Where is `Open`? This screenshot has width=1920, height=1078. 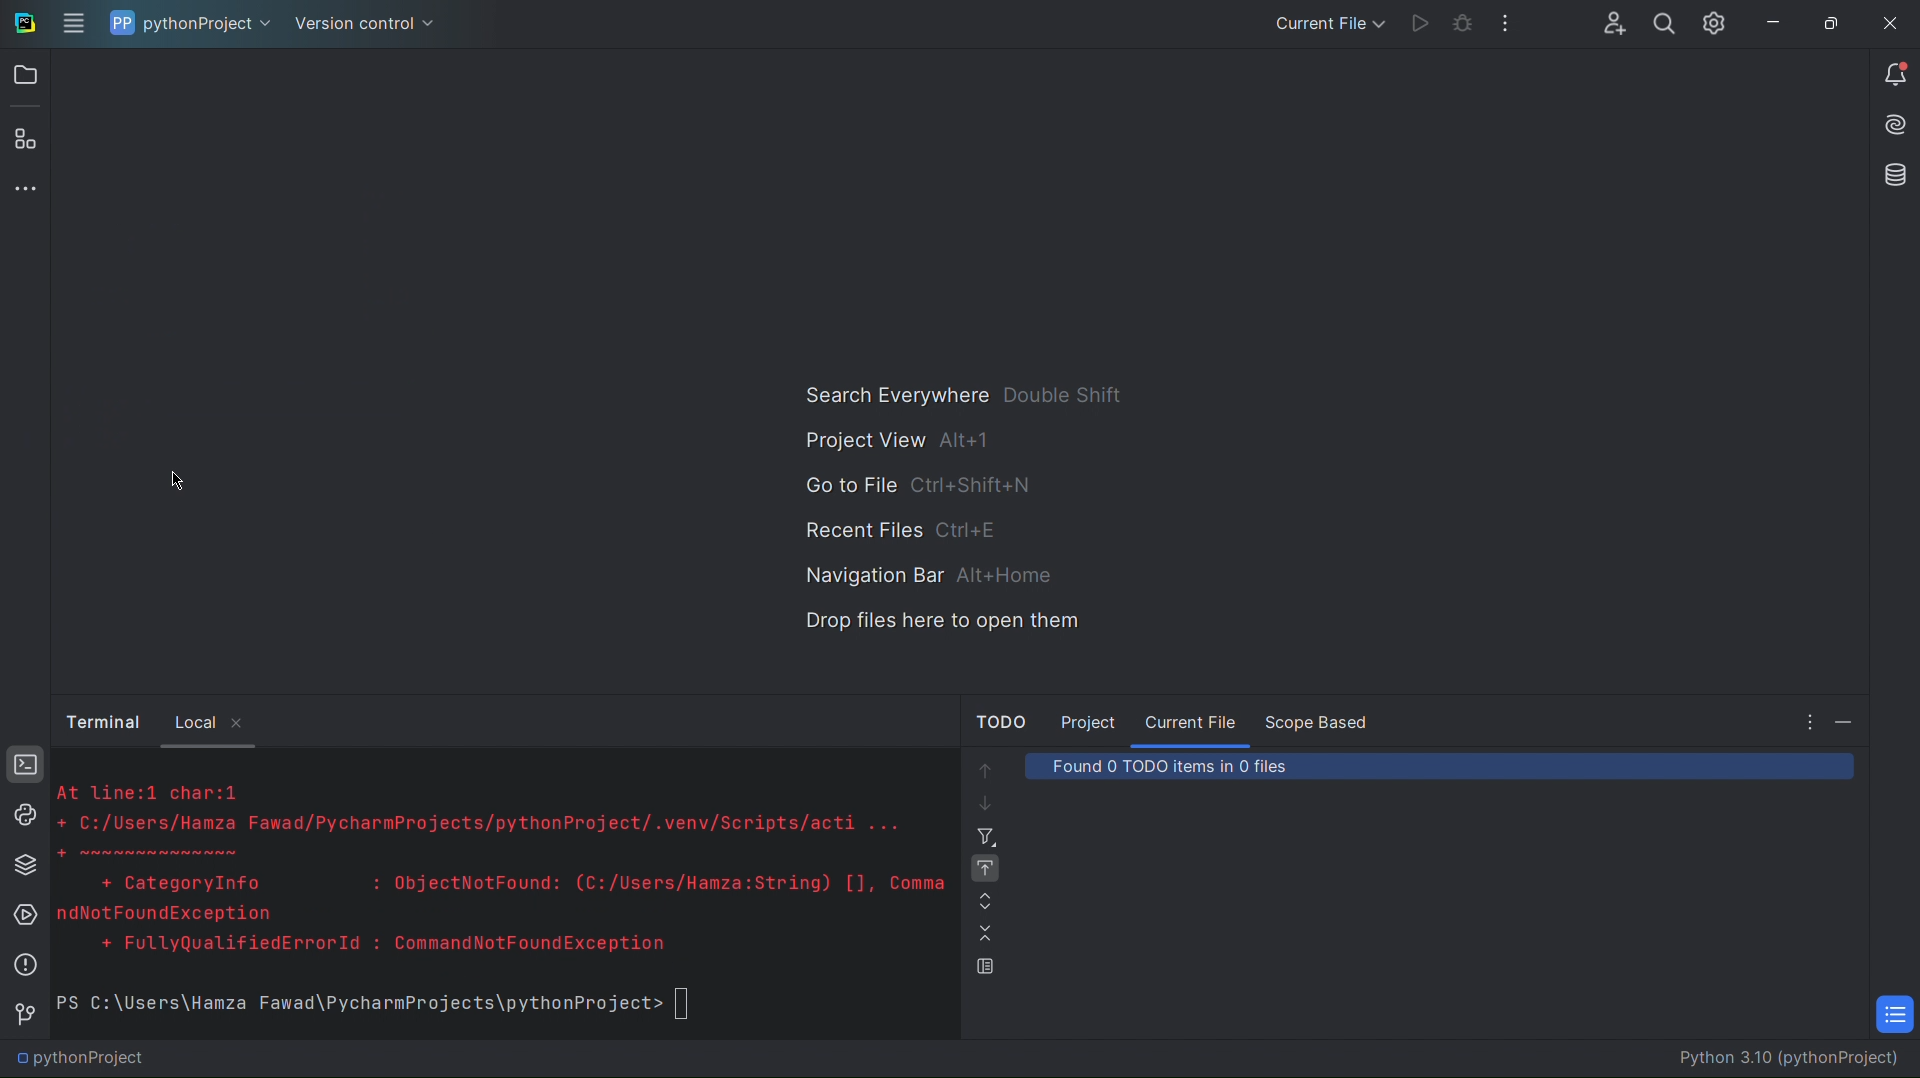 Open is located at coordinates (26, 73).